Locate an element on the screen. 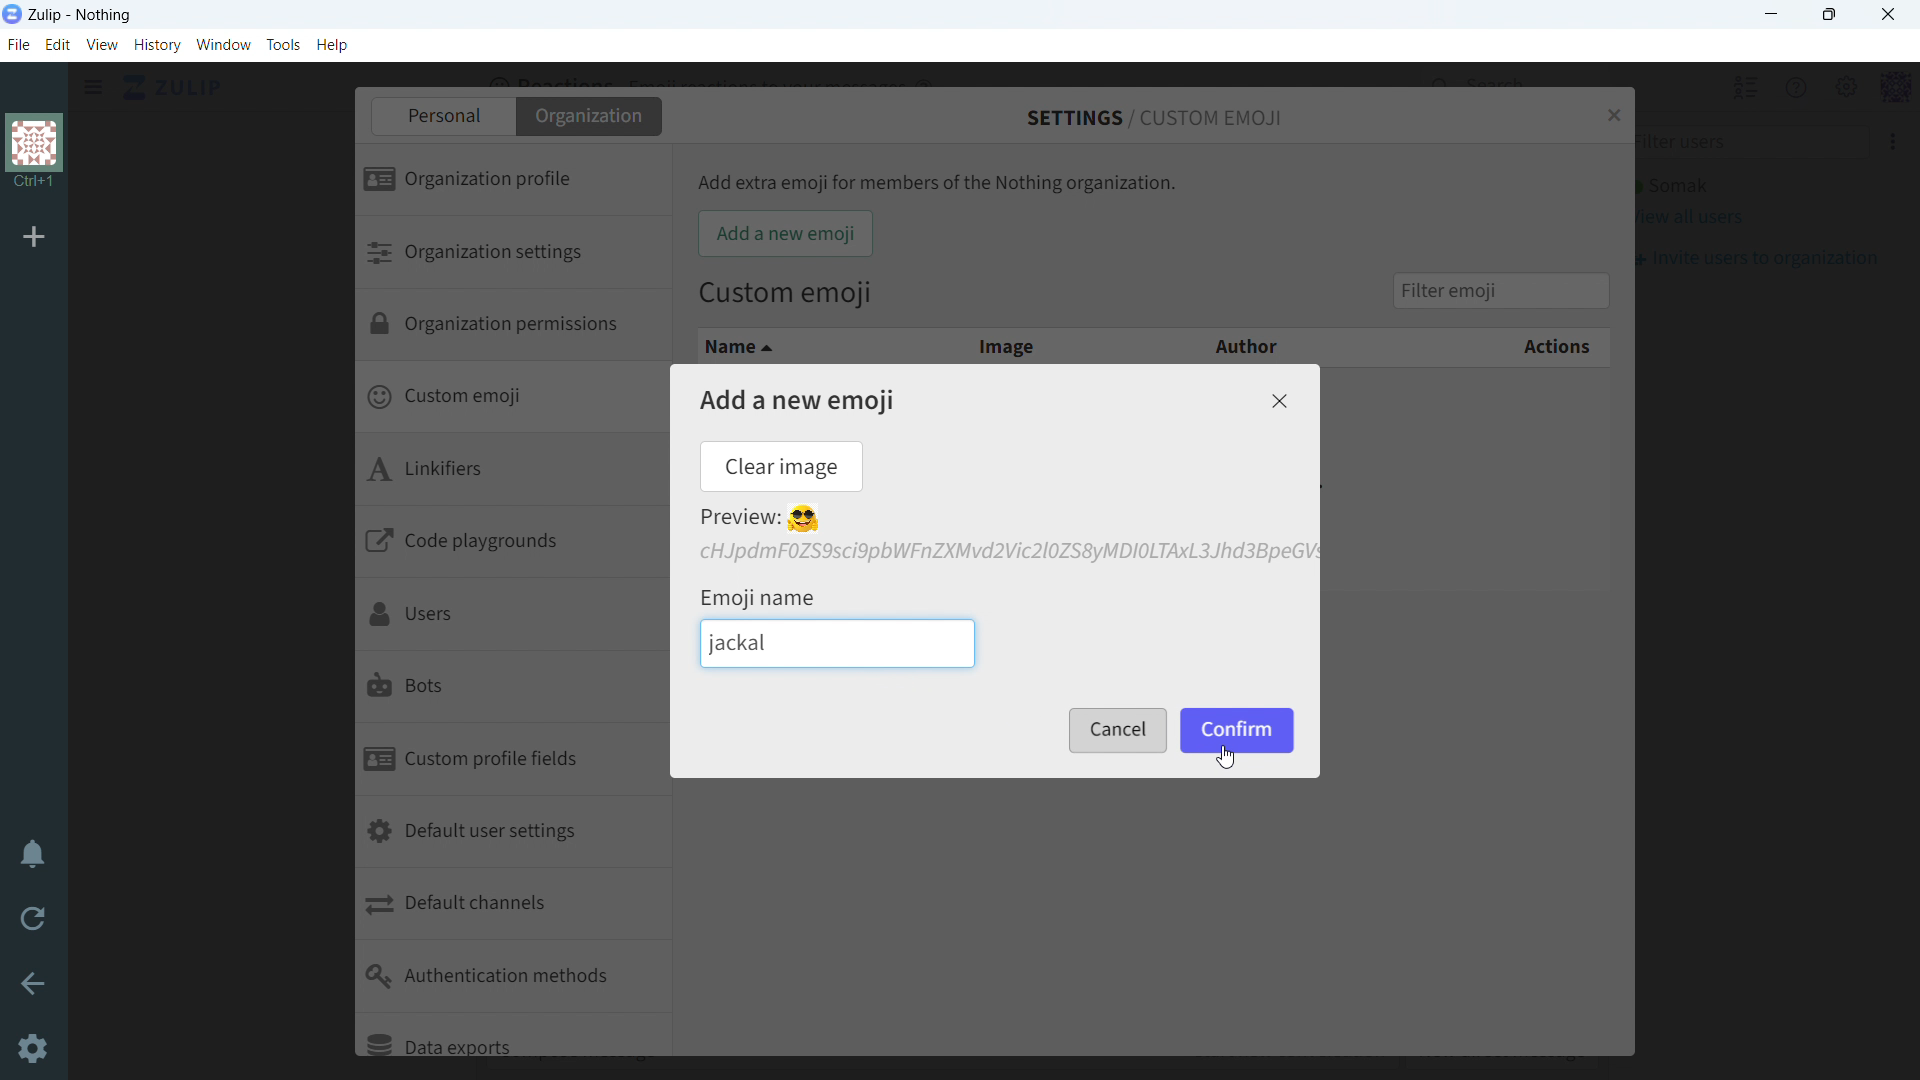 This screenshot has height=1080, width=1920. cursor is located at coordinates (1227, 758).